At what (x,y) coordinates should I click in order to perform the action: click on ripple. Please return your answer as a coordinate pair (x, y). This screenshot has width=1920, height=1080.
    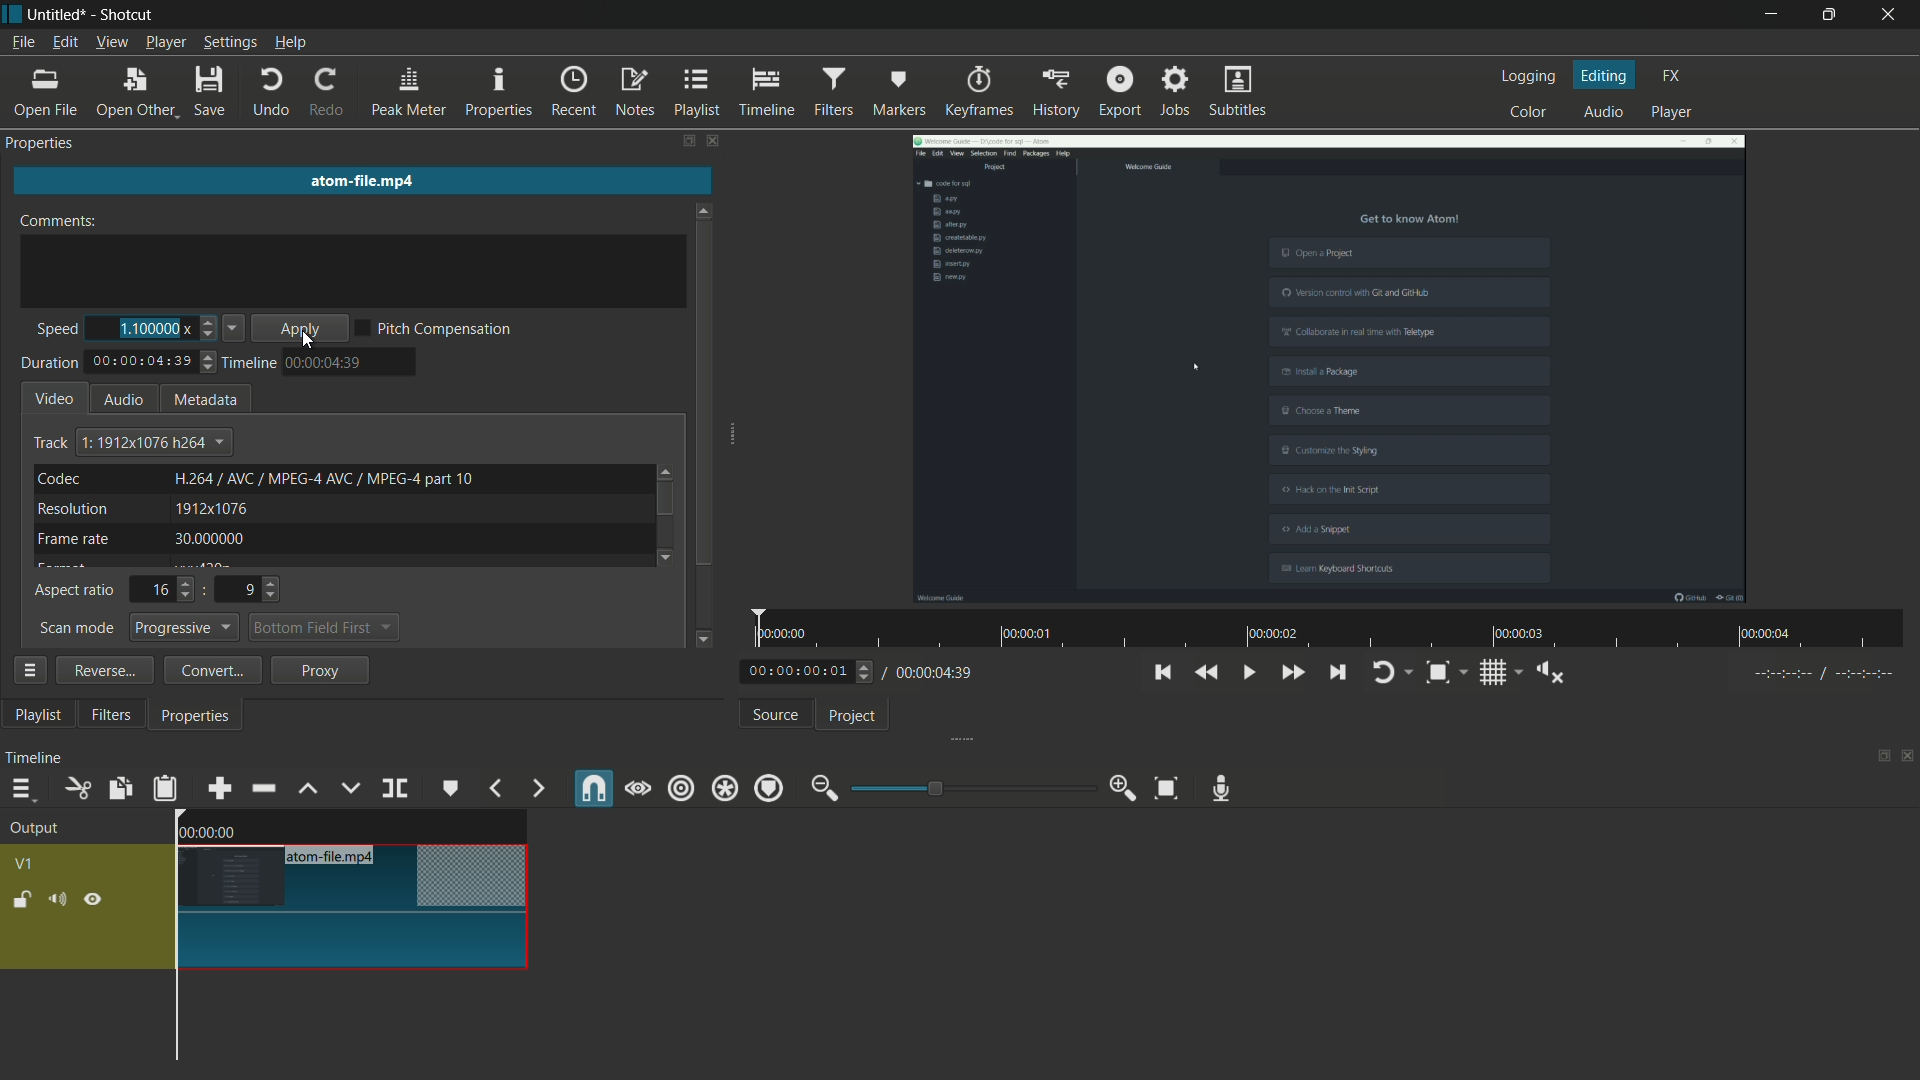
    Looking at the image, I should click on (680, 791).